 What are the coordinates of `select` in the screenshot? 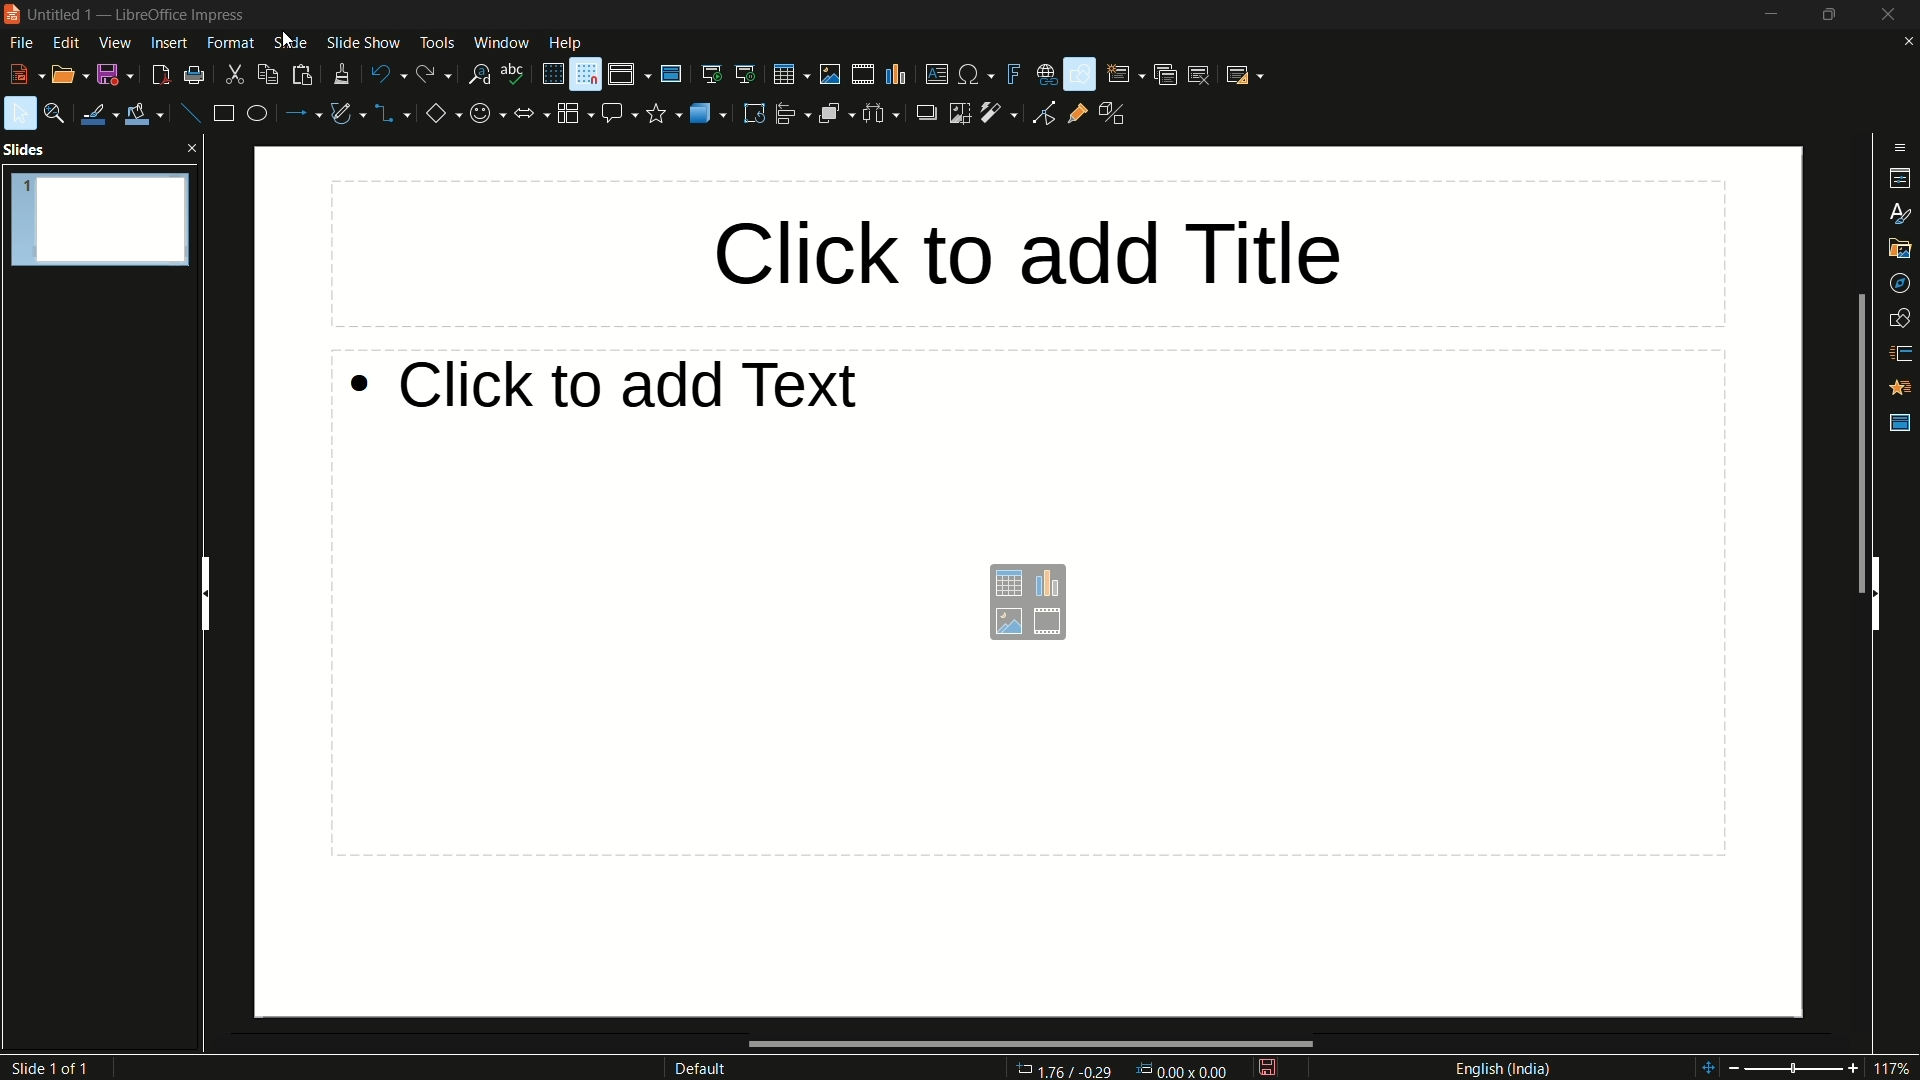 It's located at (19, 113).